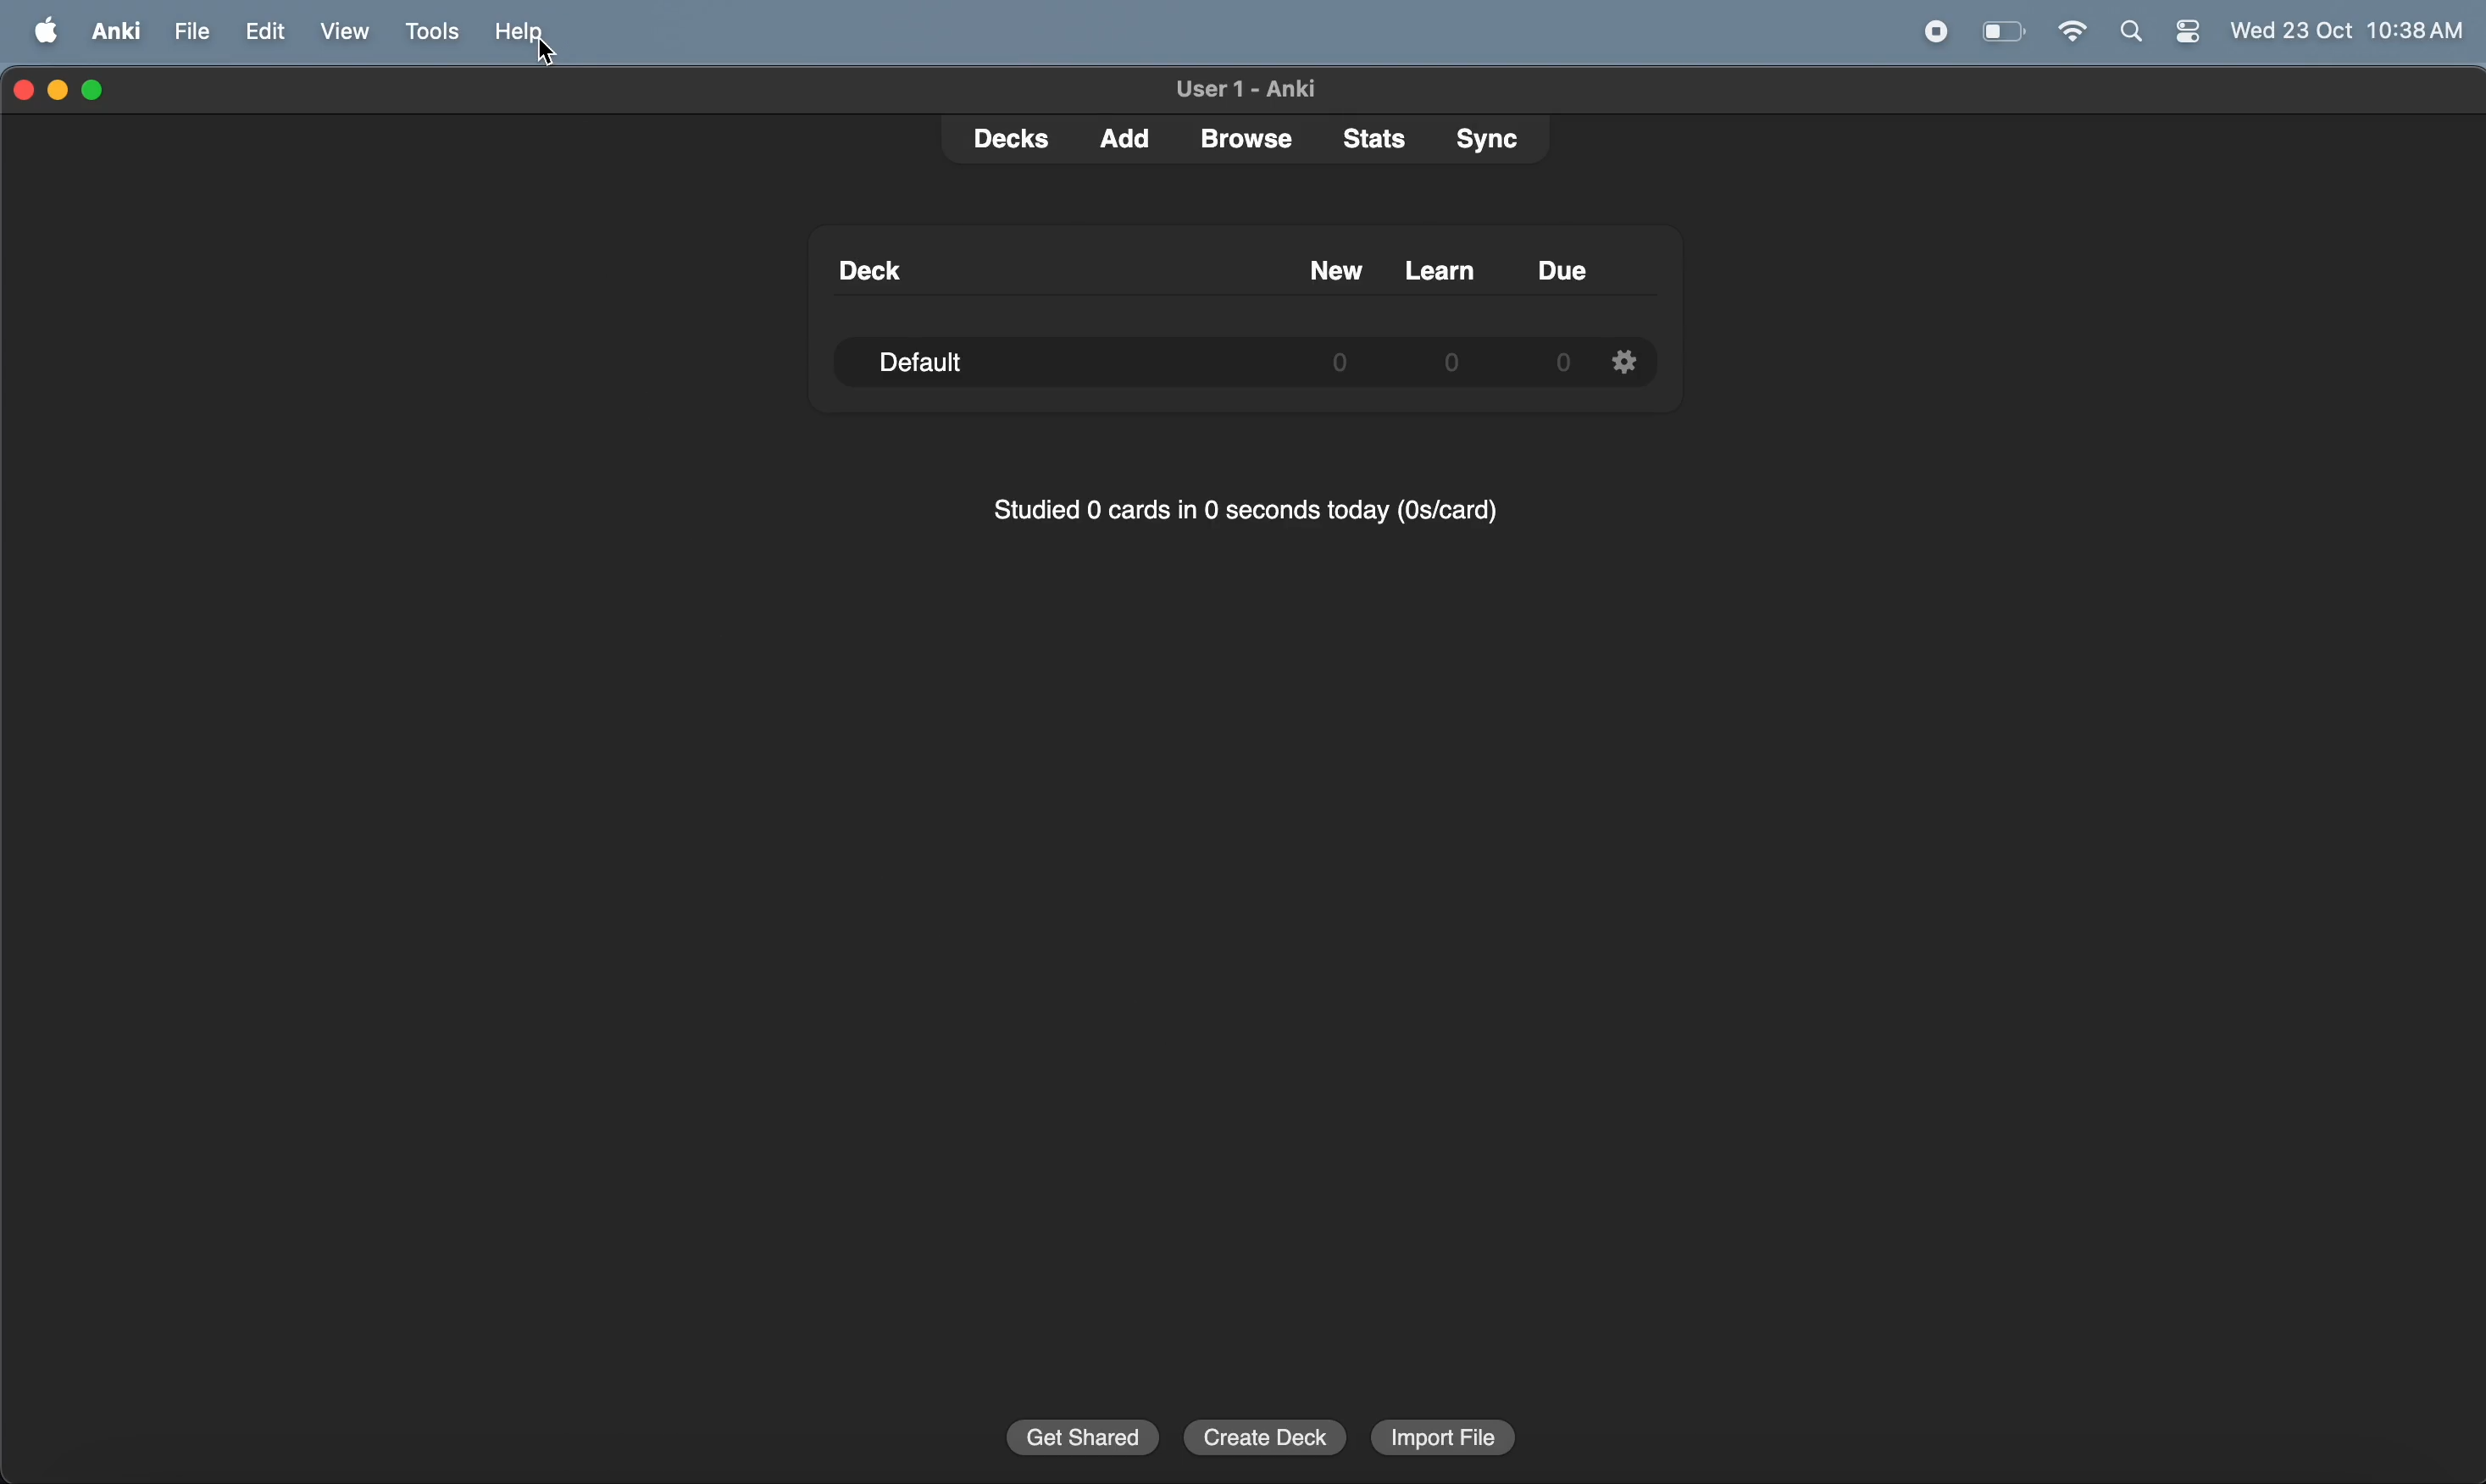 The height and width of the screenshot is (1484, 2486). I want to click on deck, so click(1001, 141).